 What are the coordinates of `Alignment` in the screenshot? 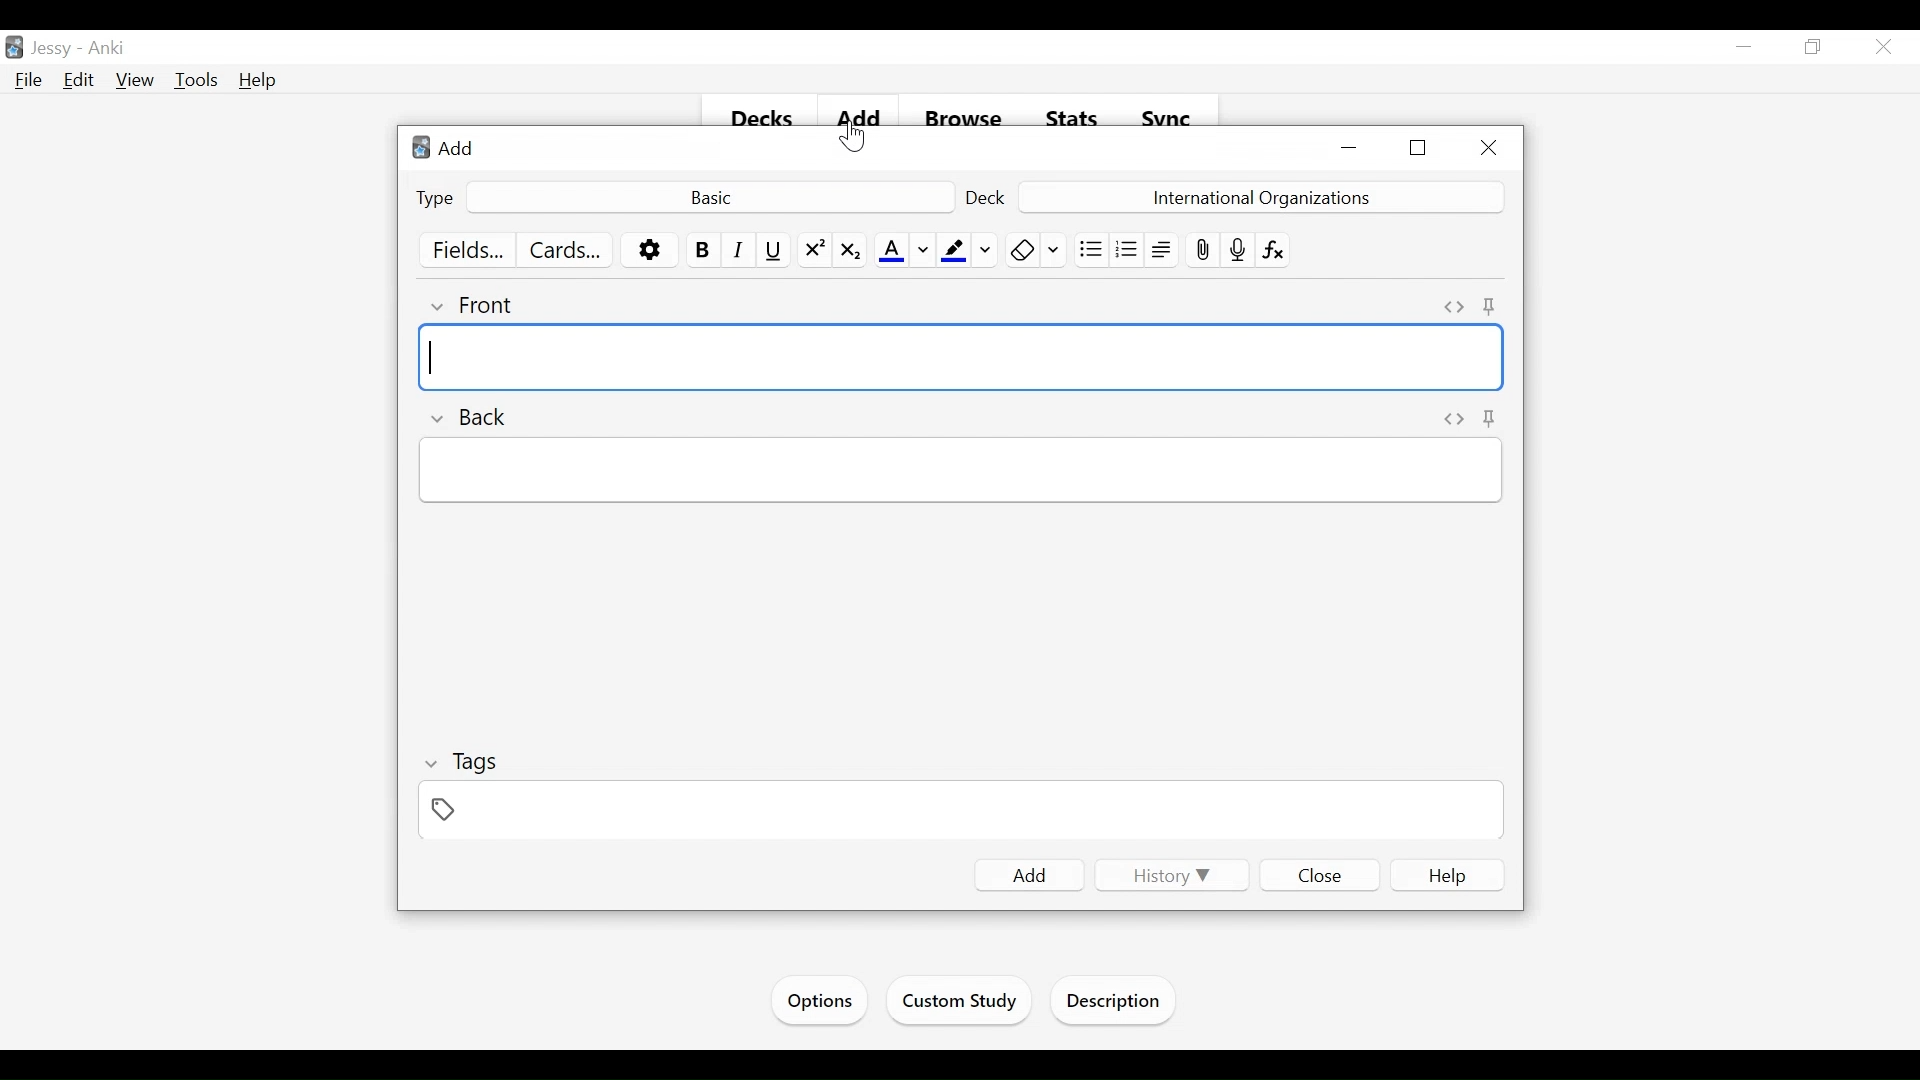 It's located at (1160, 248).